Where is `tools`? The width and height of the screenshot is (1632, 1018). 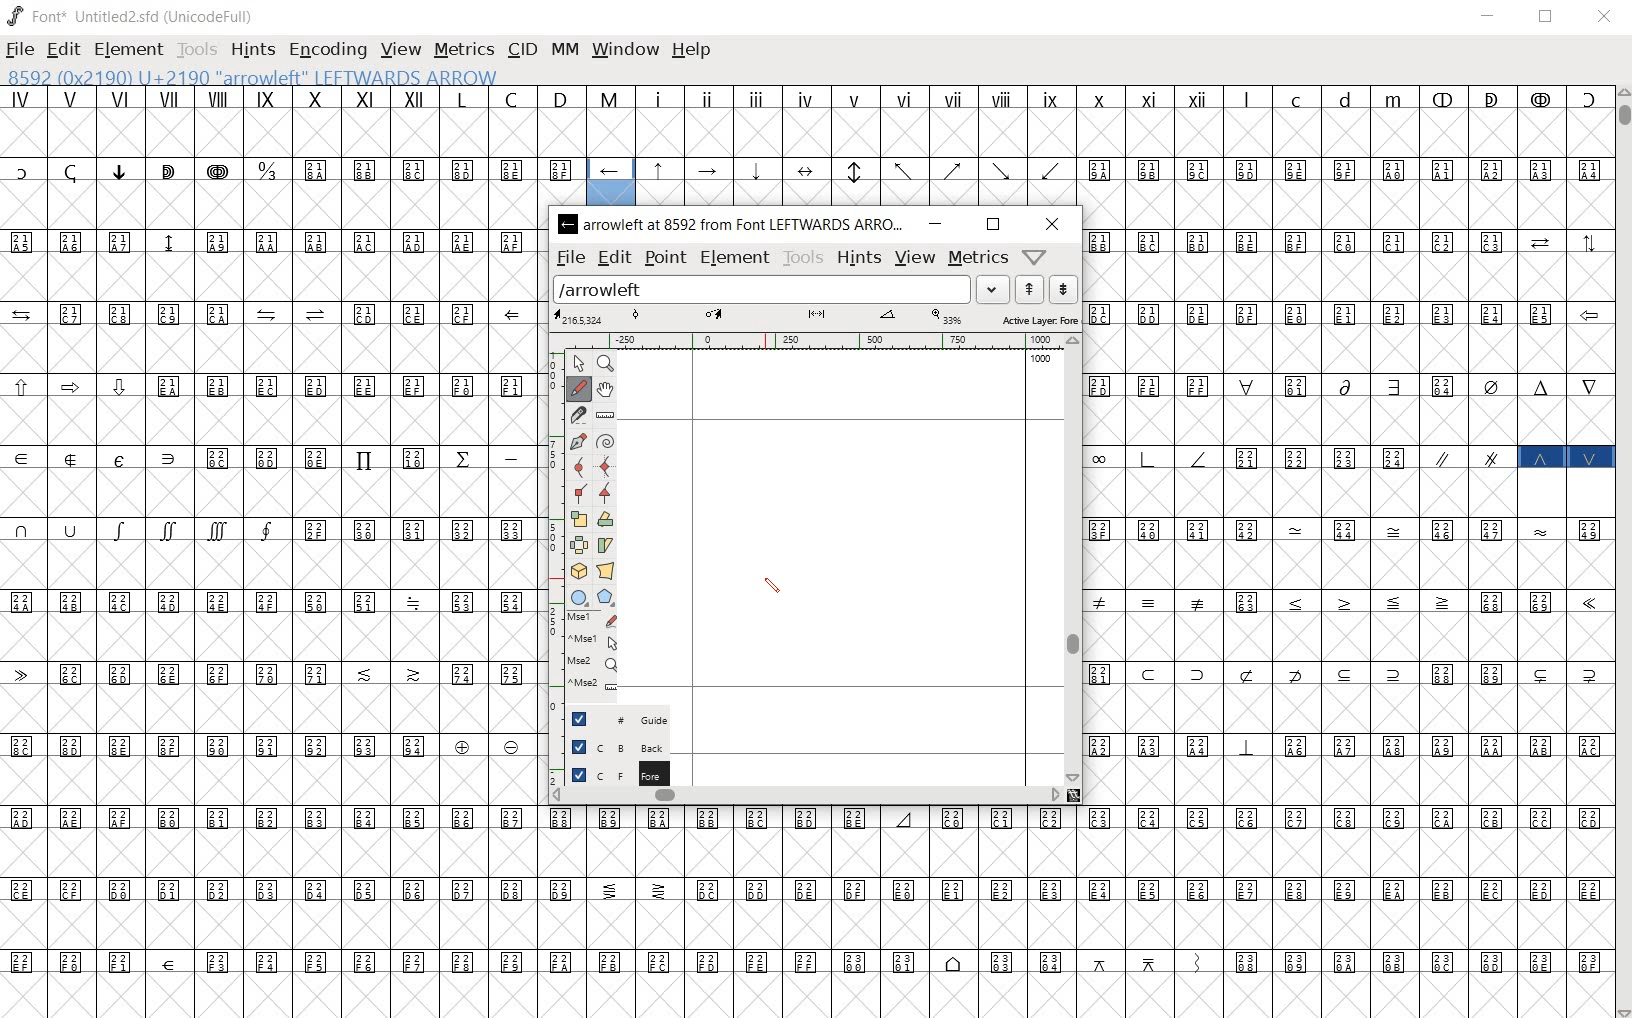 tools is located at coordinates (802, 257).